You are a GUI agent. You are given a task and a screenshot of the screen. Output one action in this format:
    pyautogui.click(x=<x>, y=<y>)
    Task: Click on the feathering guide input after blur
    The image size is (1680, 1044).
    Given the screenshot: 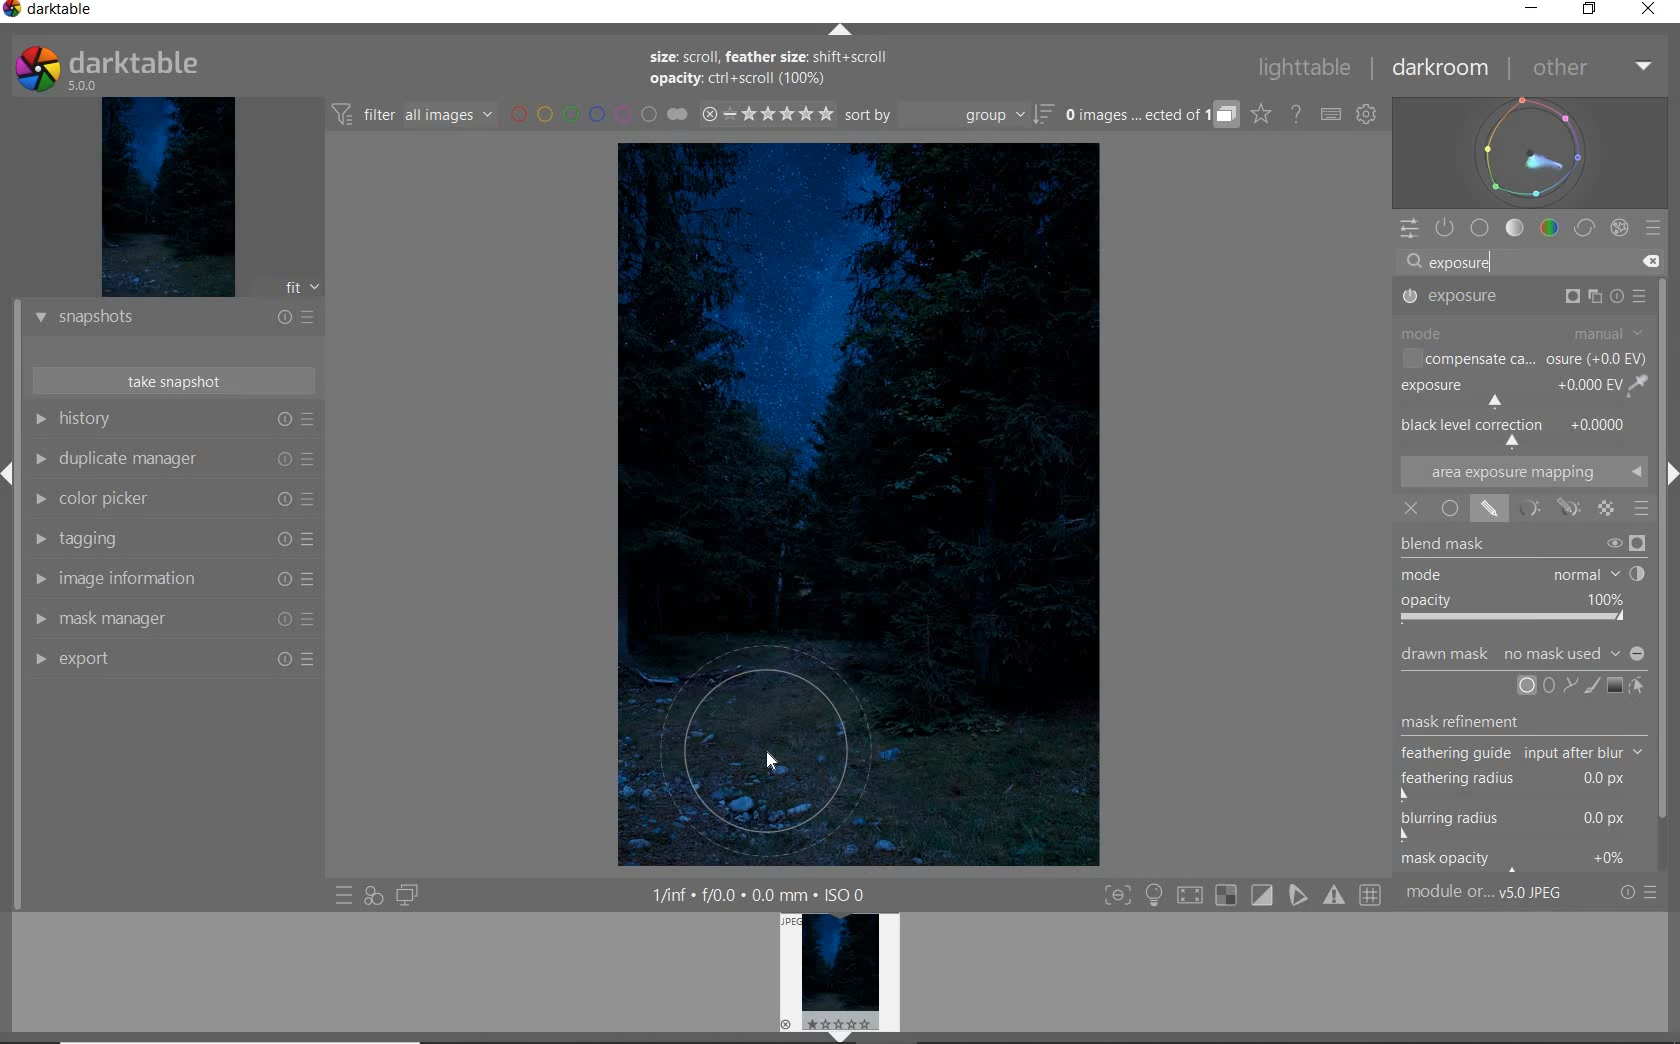 What is the action you would take?
    pyautogui.click(x=1522, y=753)
    